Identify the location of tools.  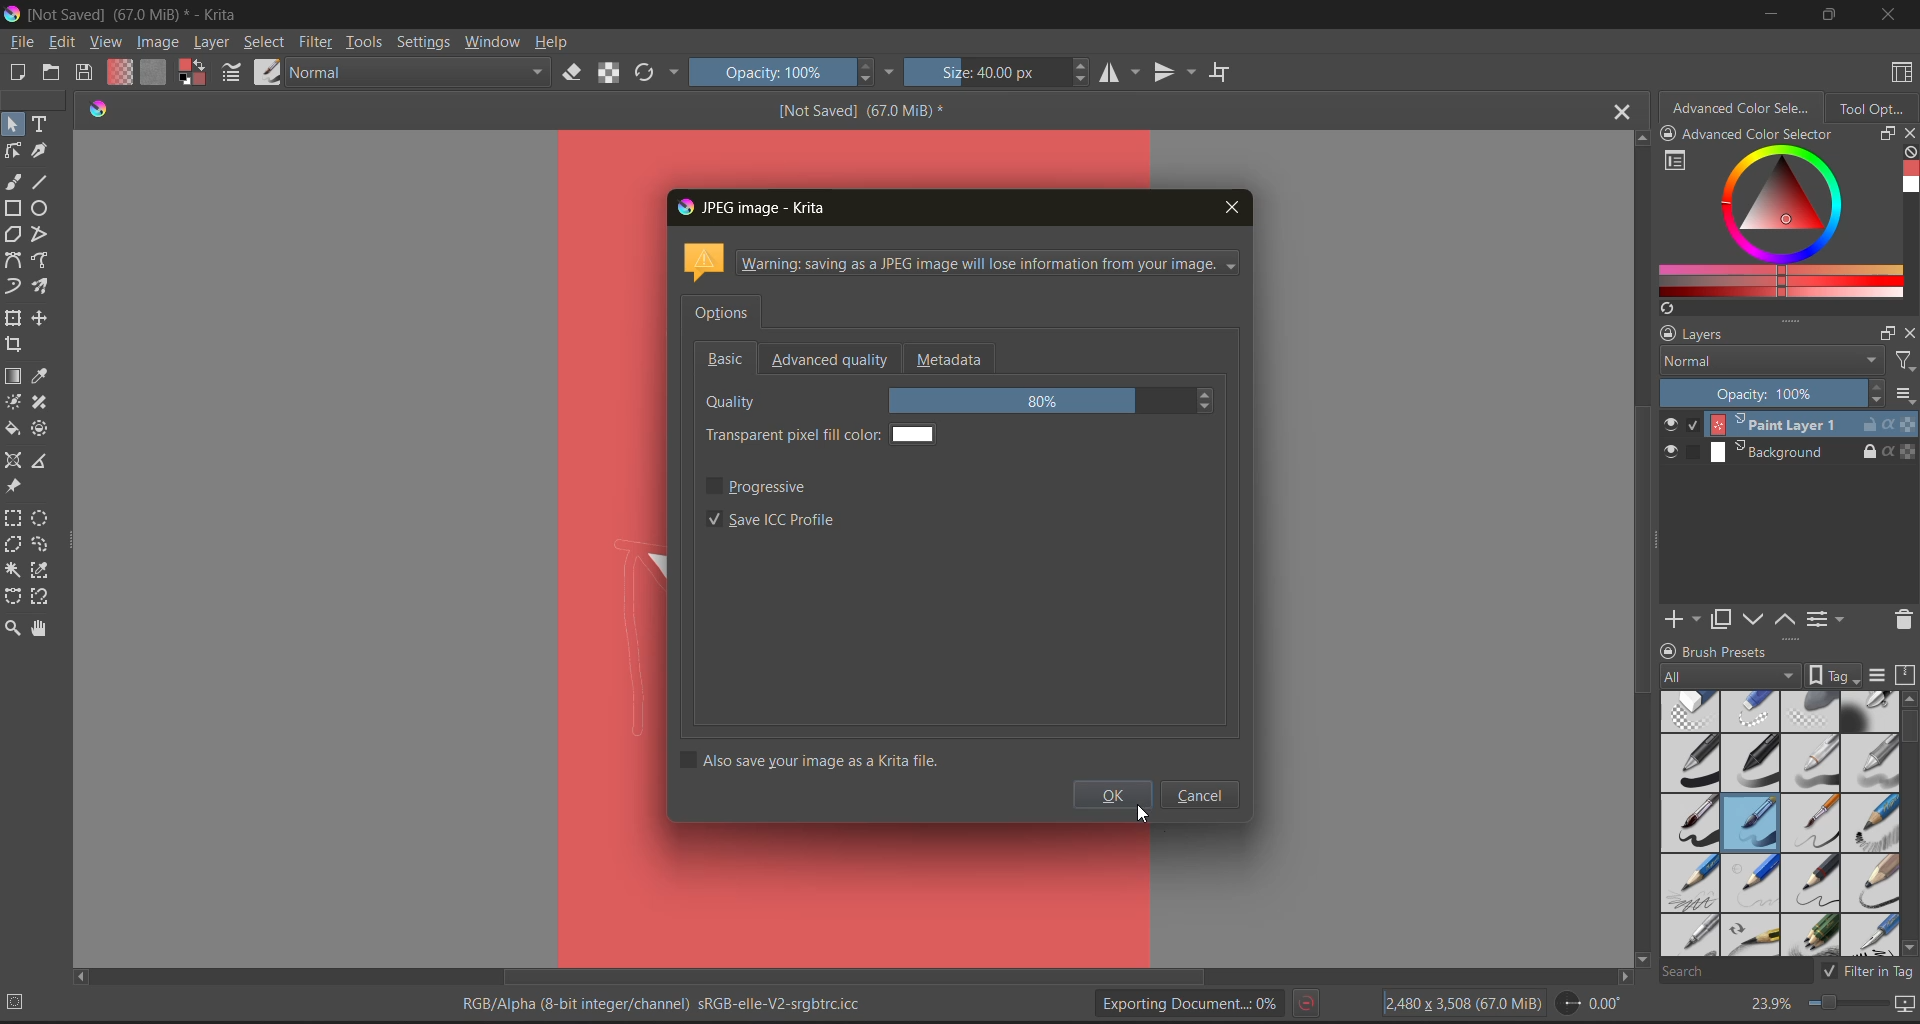
(42, 378).